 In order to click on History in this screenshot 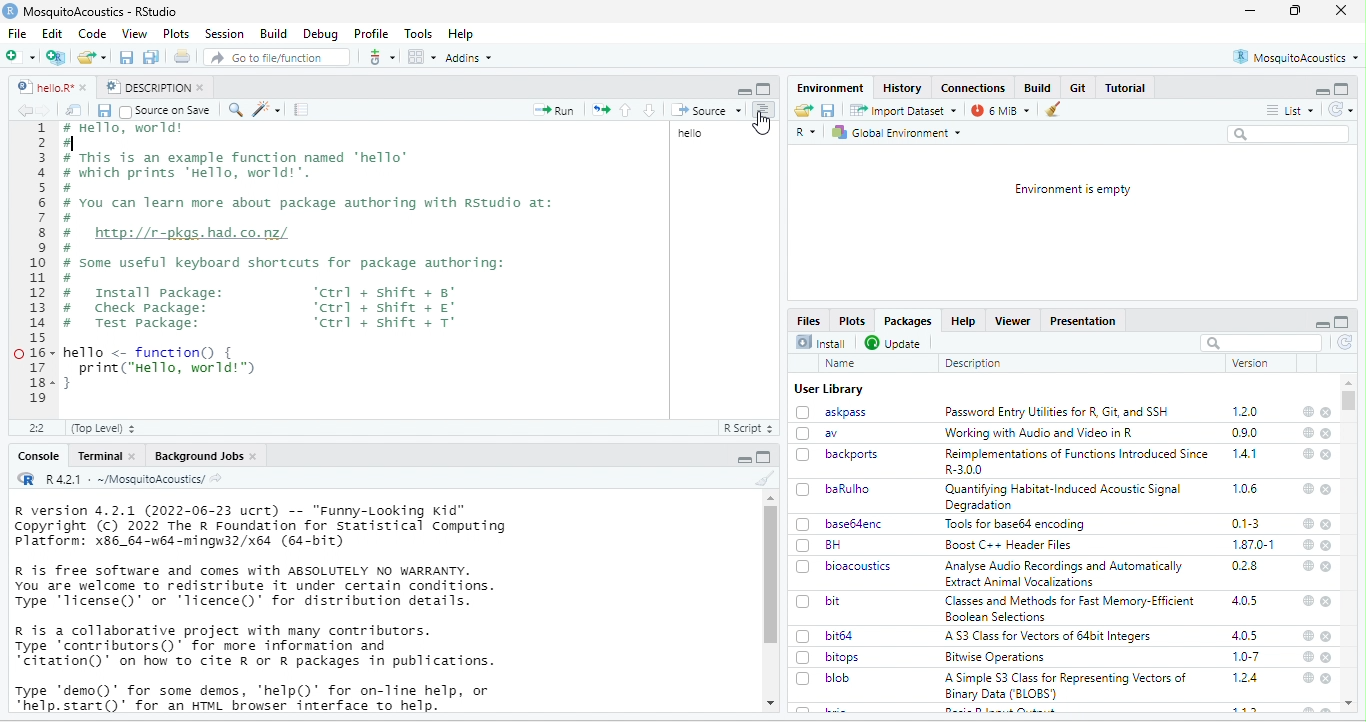, I will do `click(902, 88)`.